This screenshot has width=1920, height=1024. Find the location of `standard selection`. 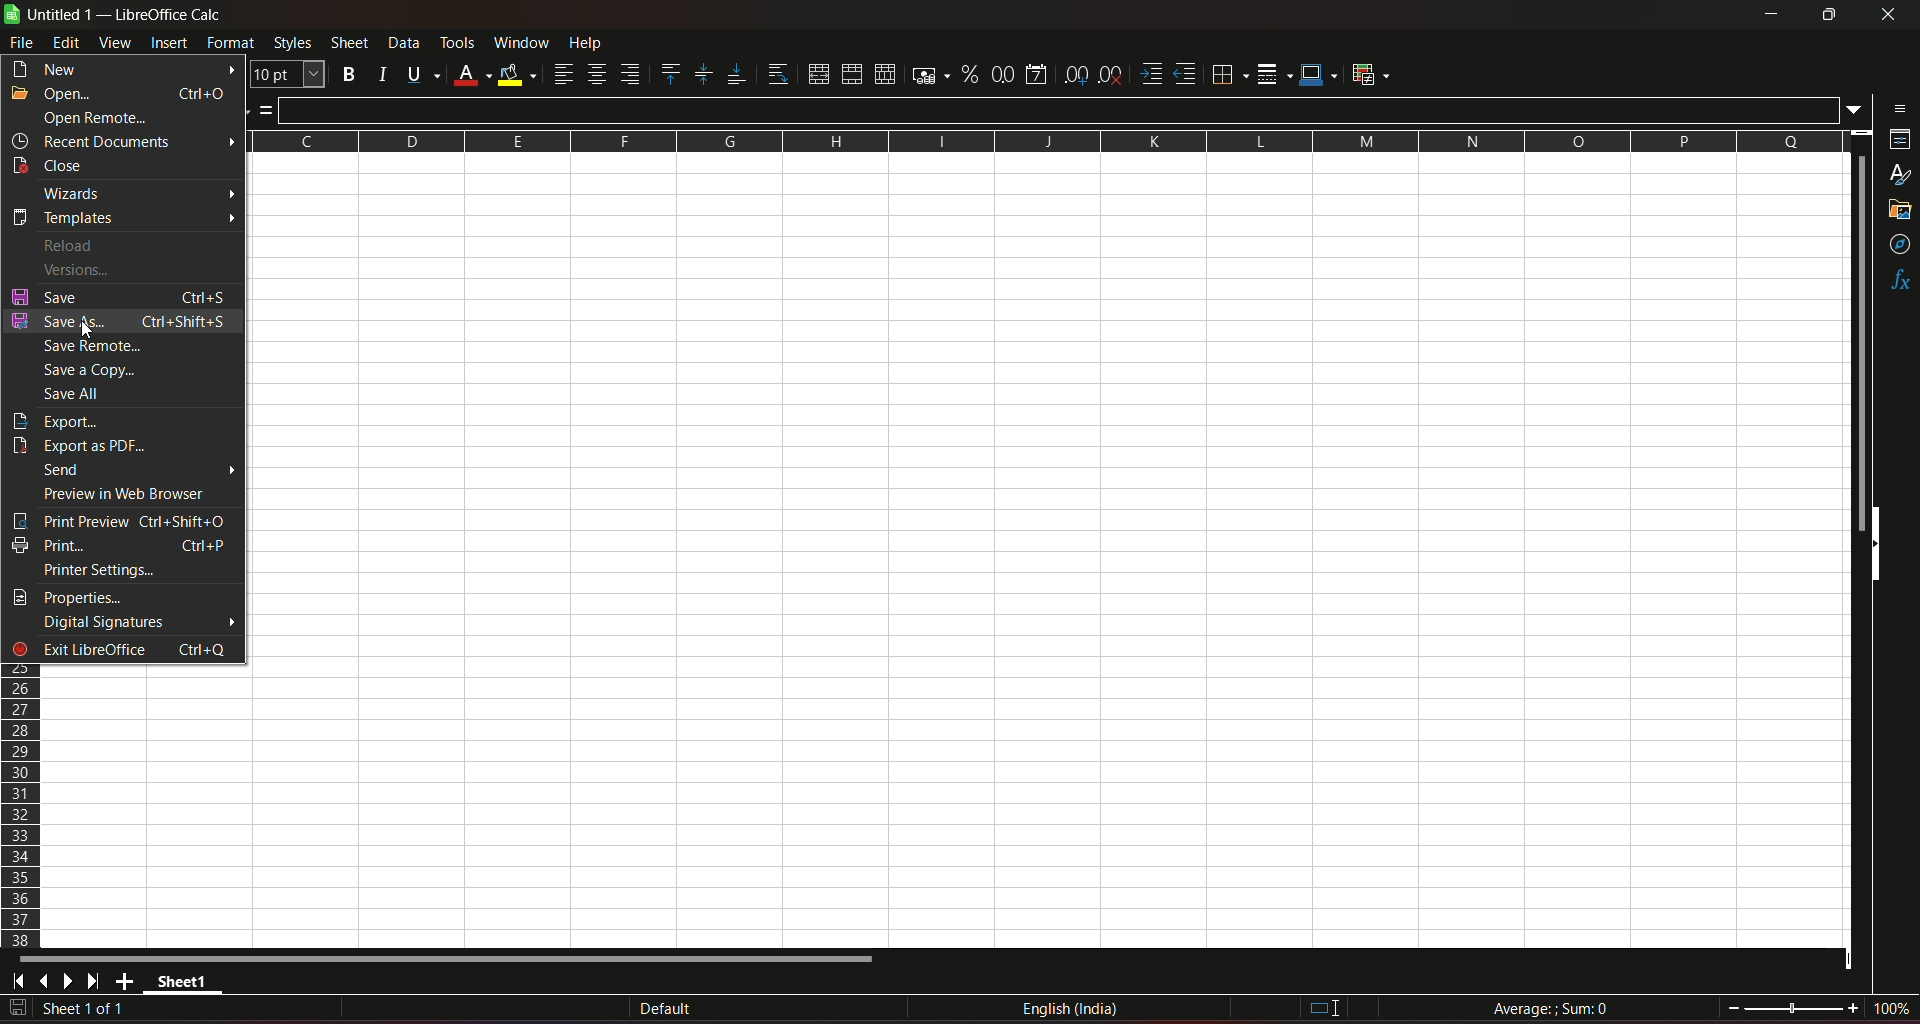

standard selection is located at coordinates (1321, 1008).